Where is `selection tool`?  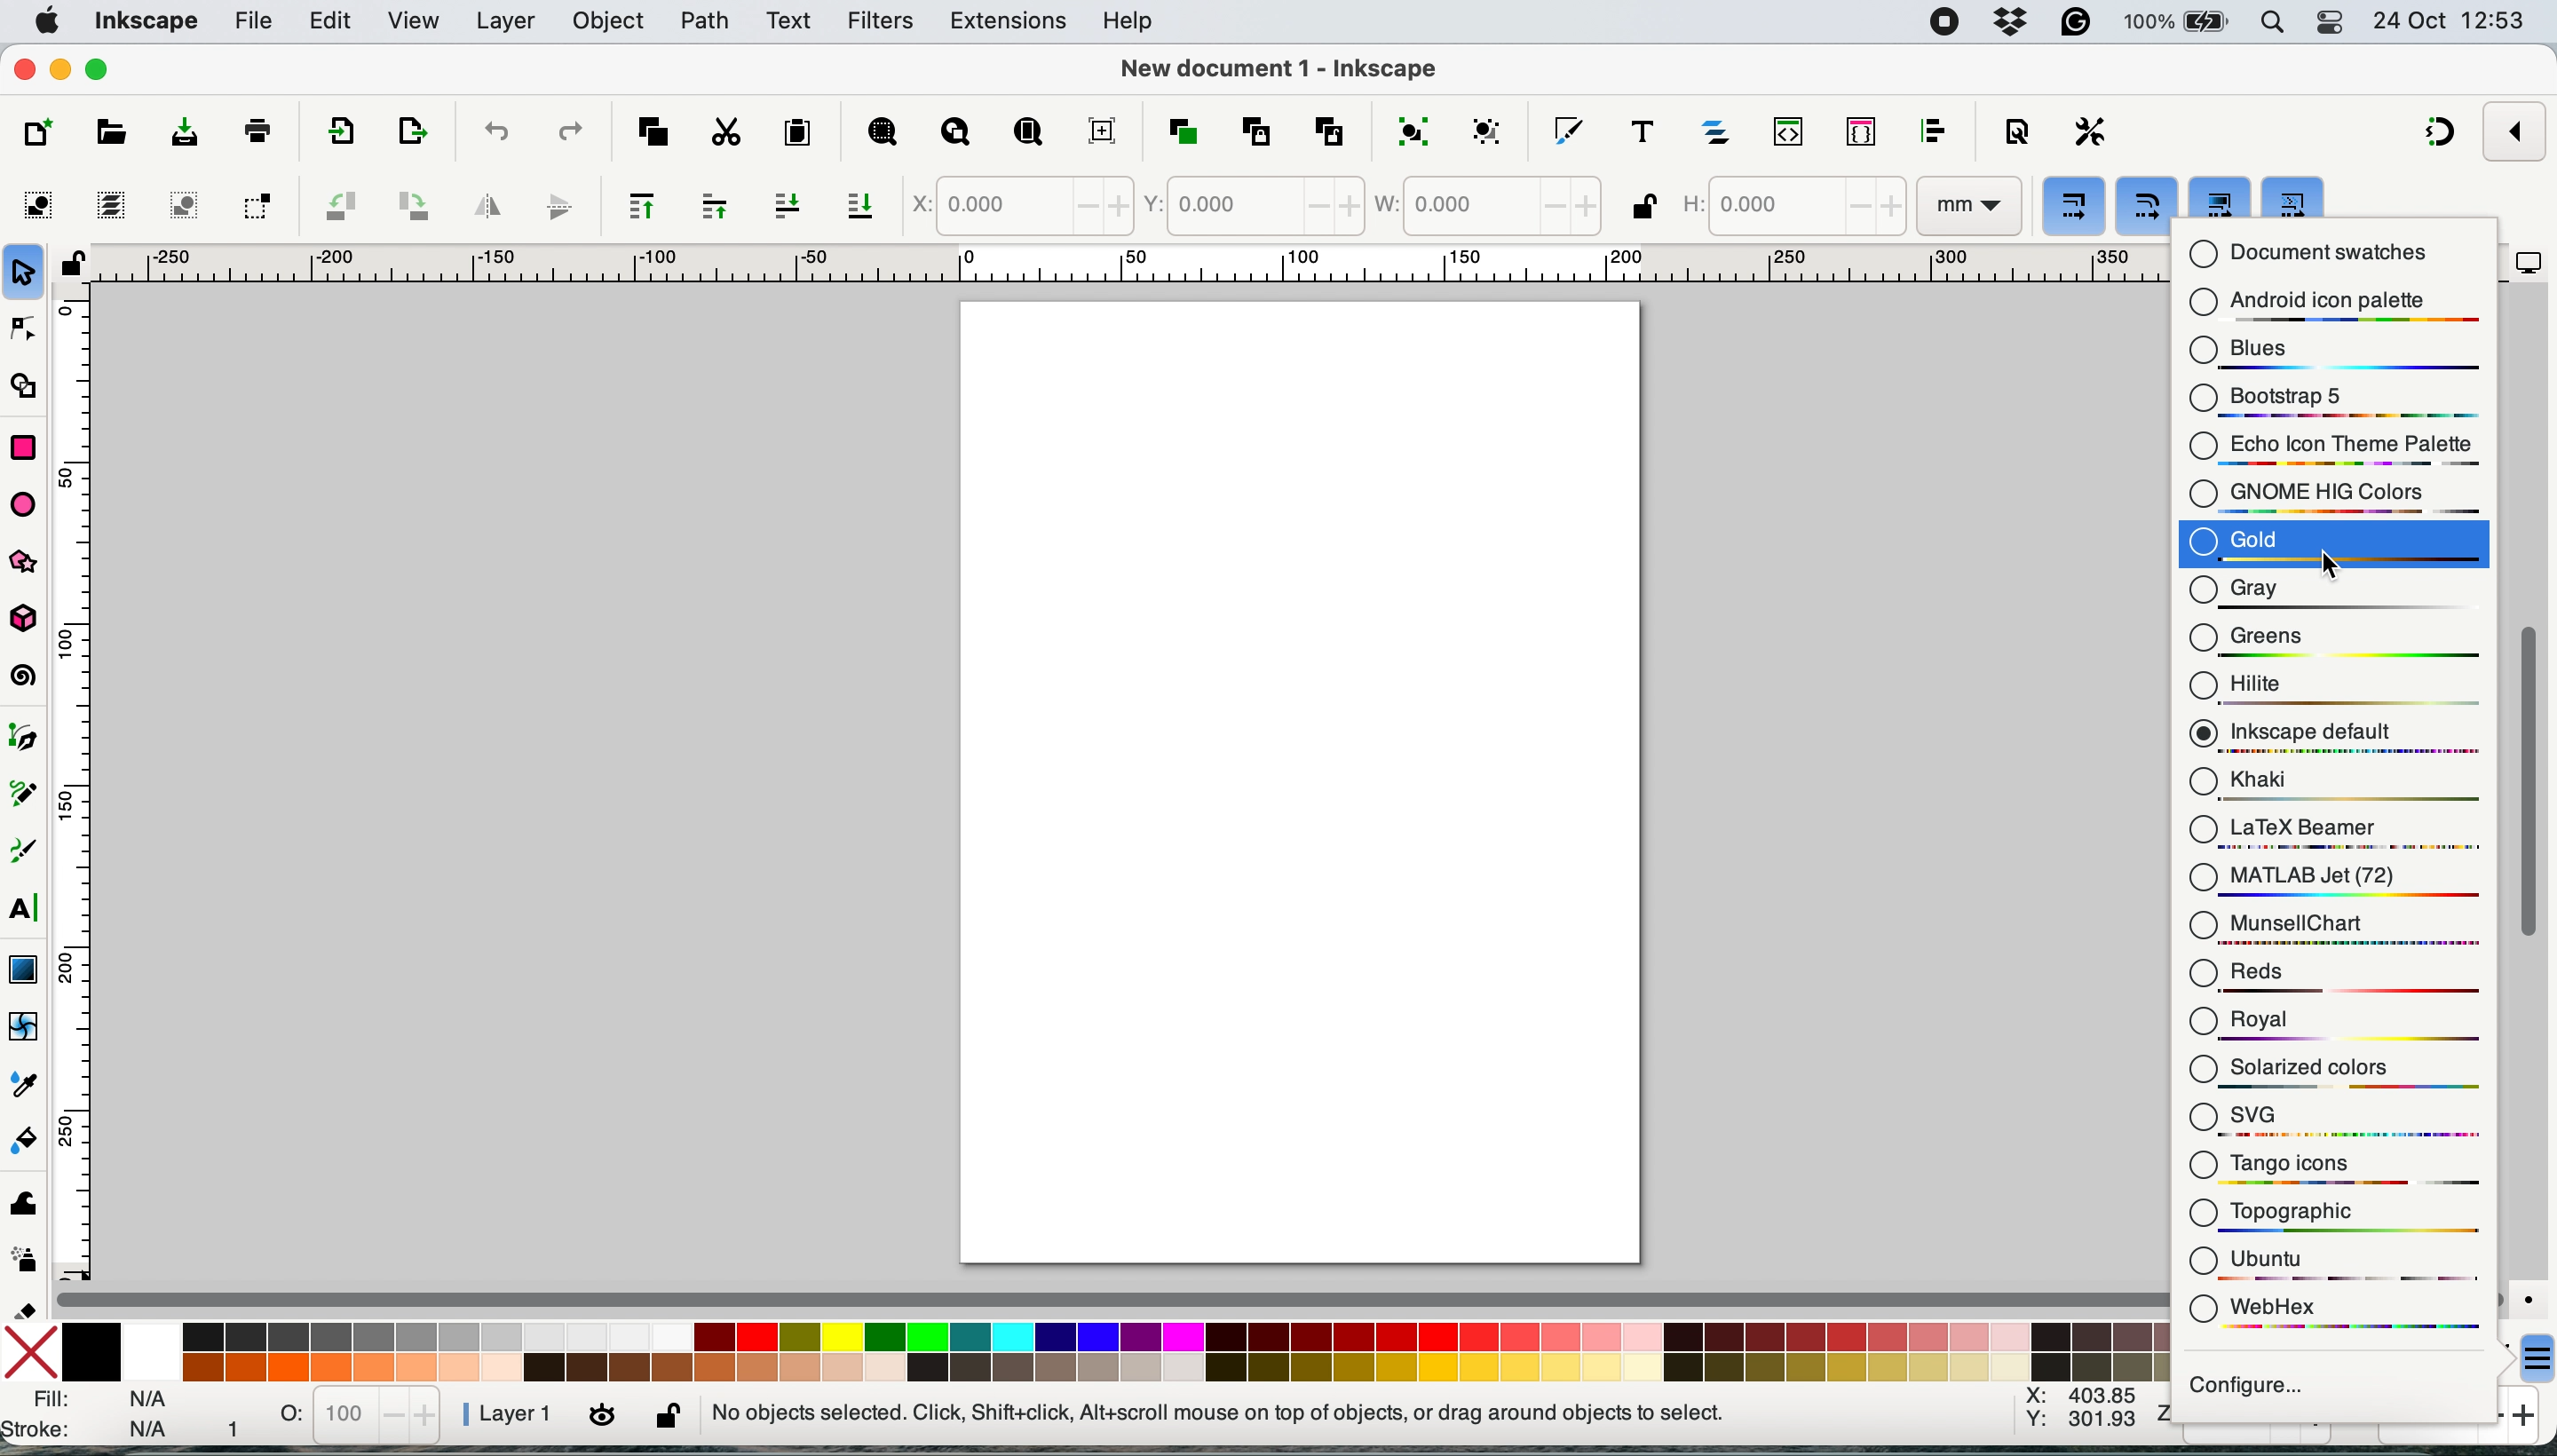 selection tool is located at coordinates (26, 271).